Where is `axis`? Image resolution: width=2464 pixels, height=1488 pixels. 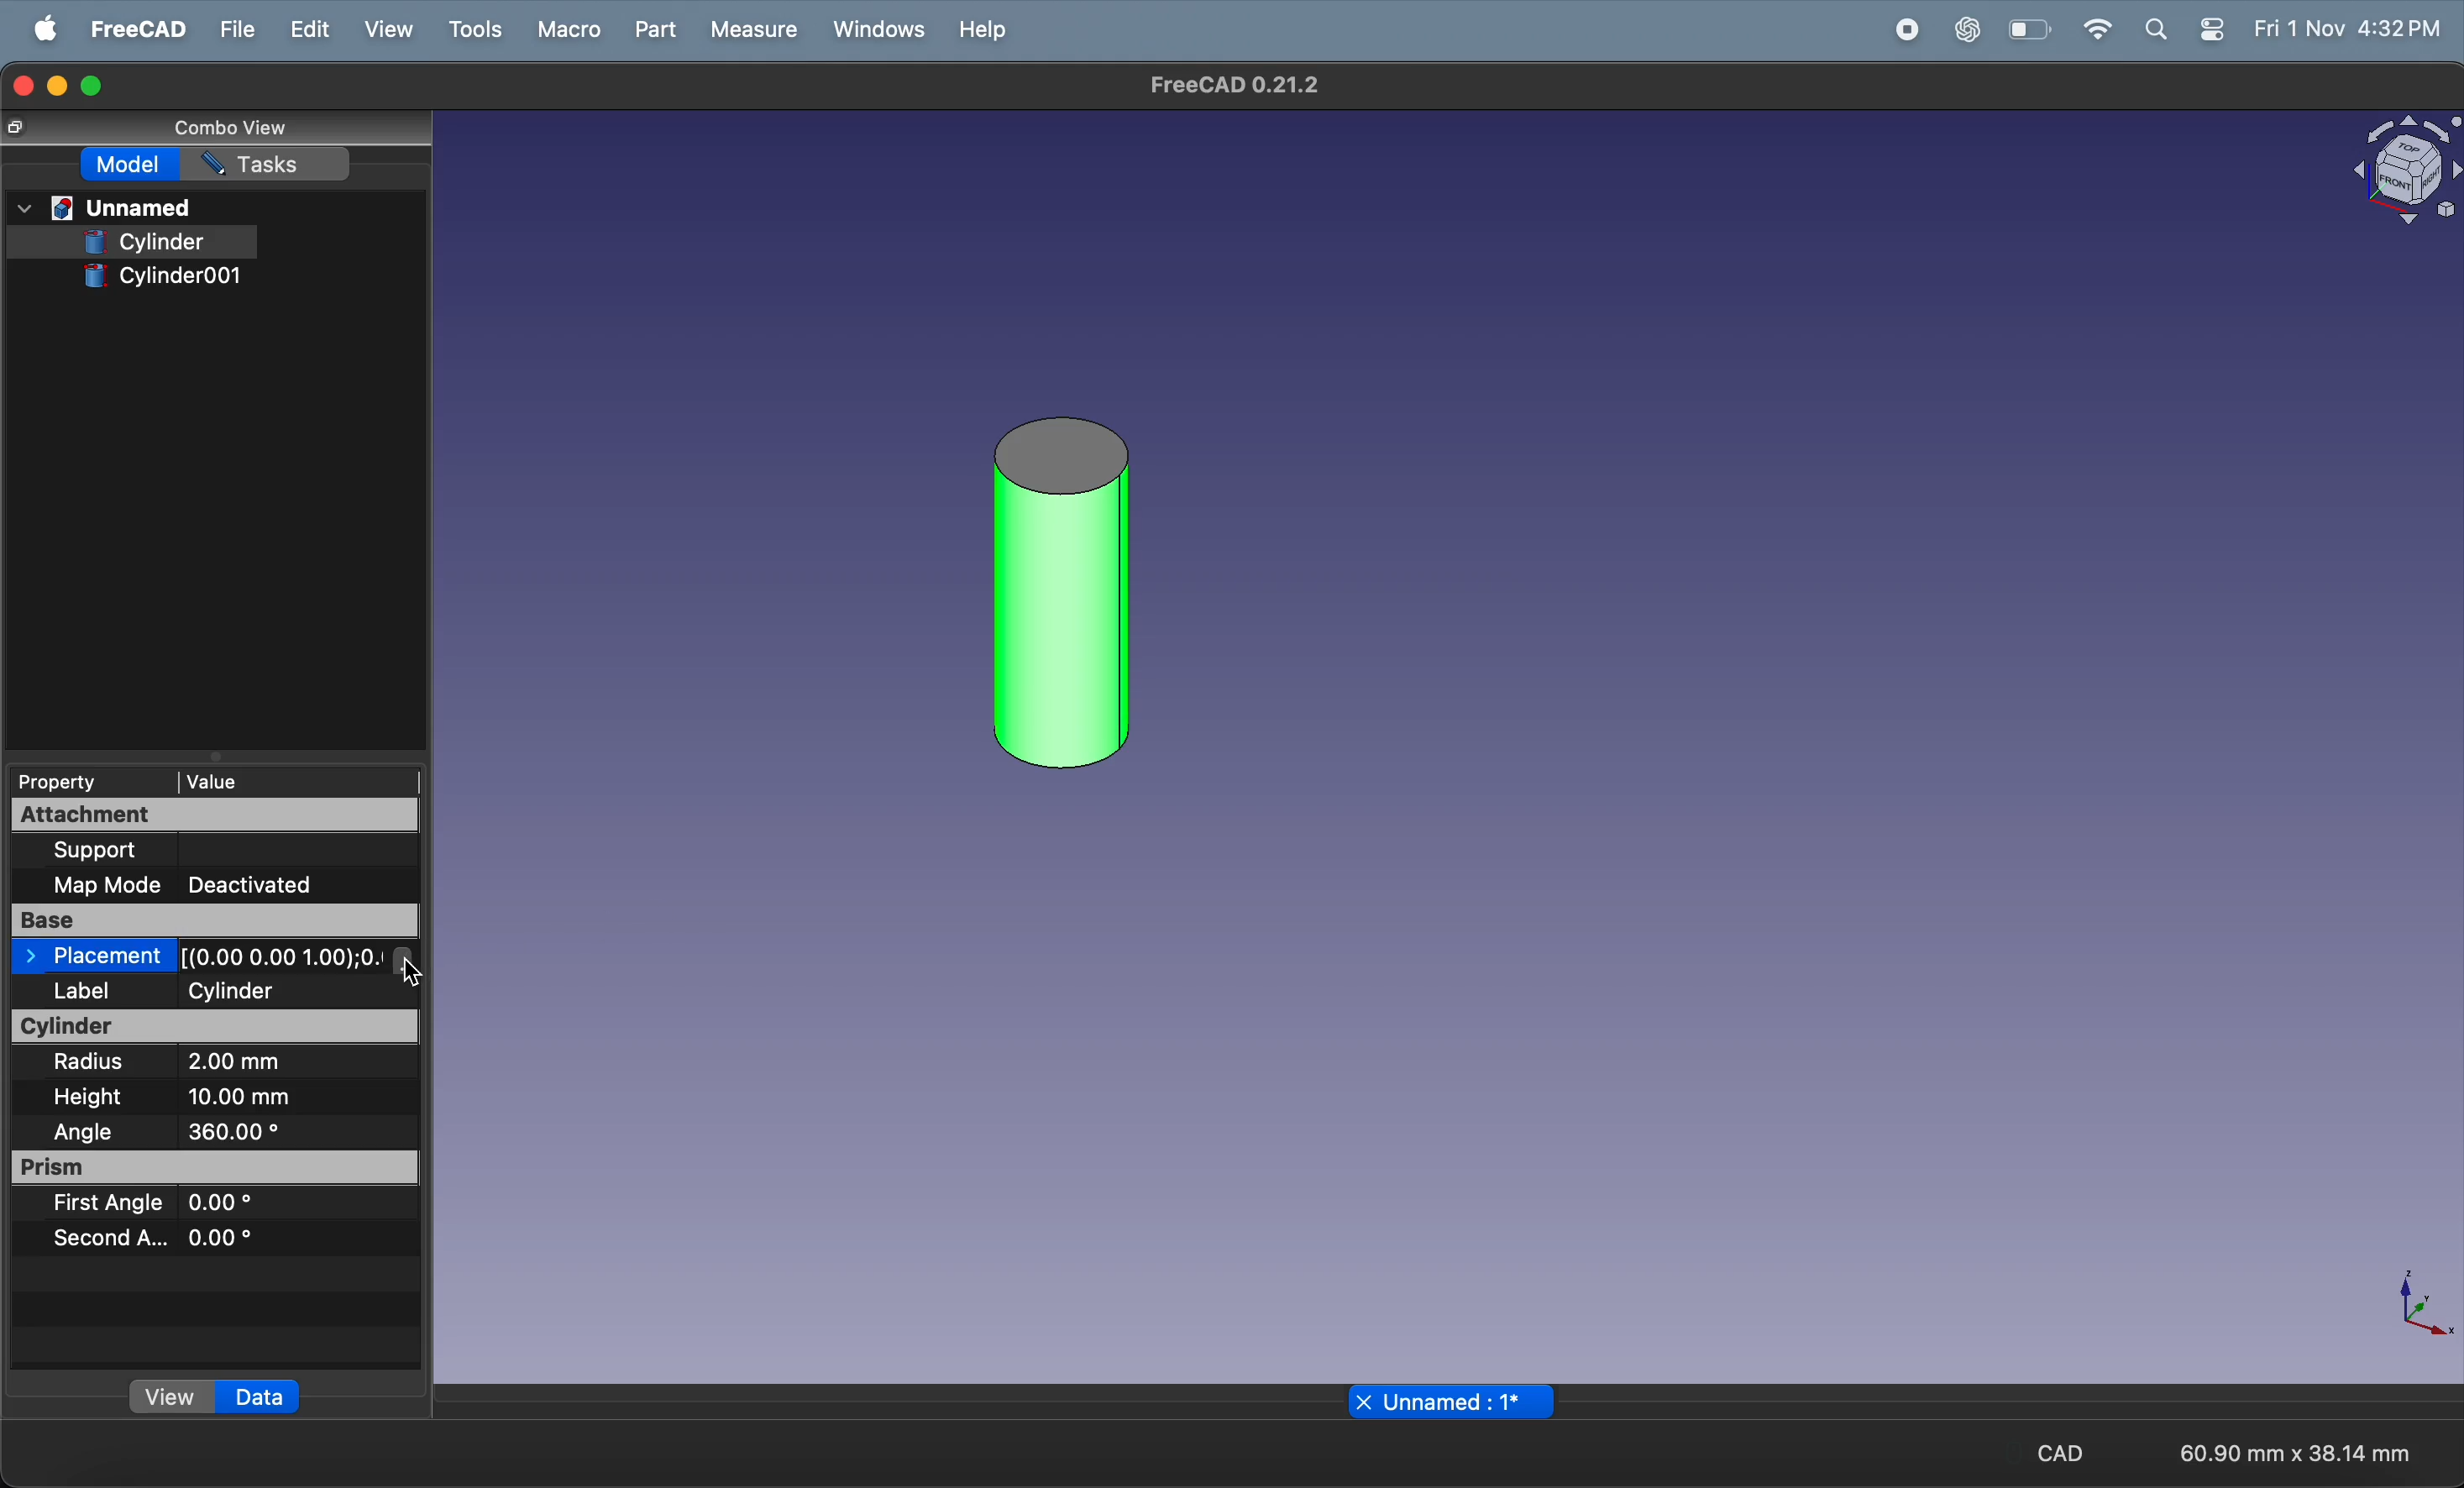
axis is located at coordinates (2420, 1308).